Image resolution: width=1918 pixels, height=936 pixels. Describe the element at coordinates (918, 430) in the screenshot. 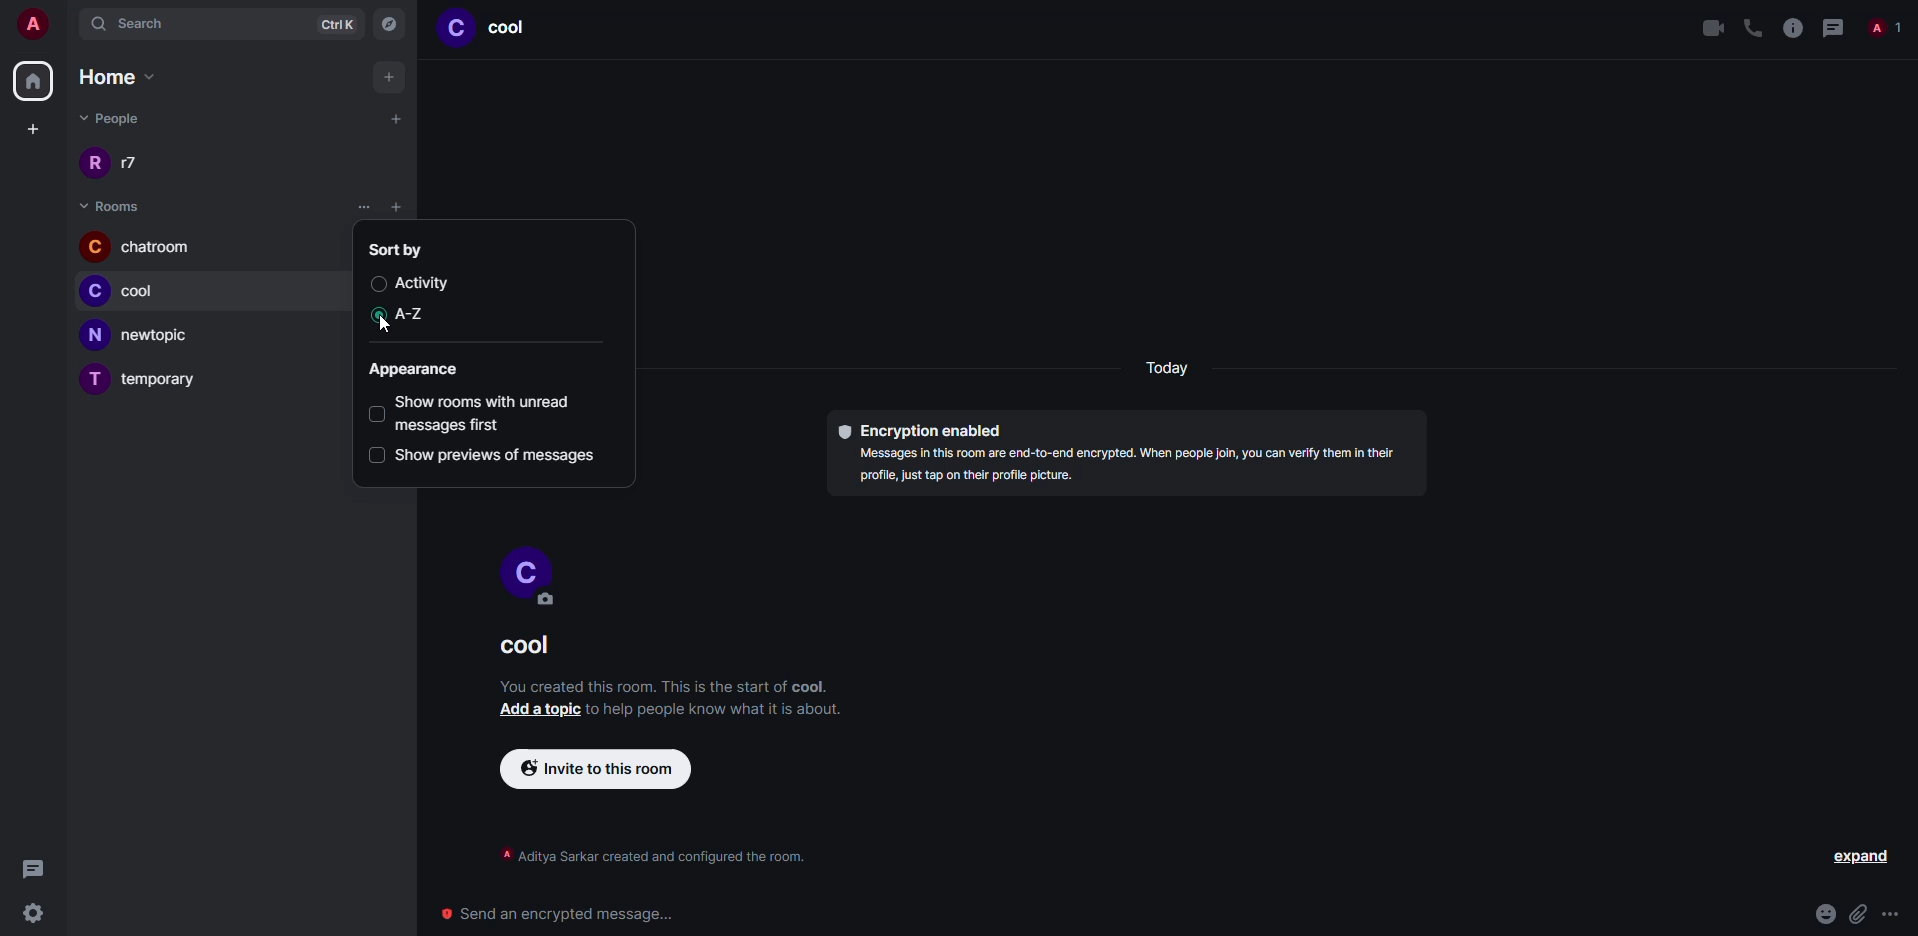

I see `encryption enabled` at that location.